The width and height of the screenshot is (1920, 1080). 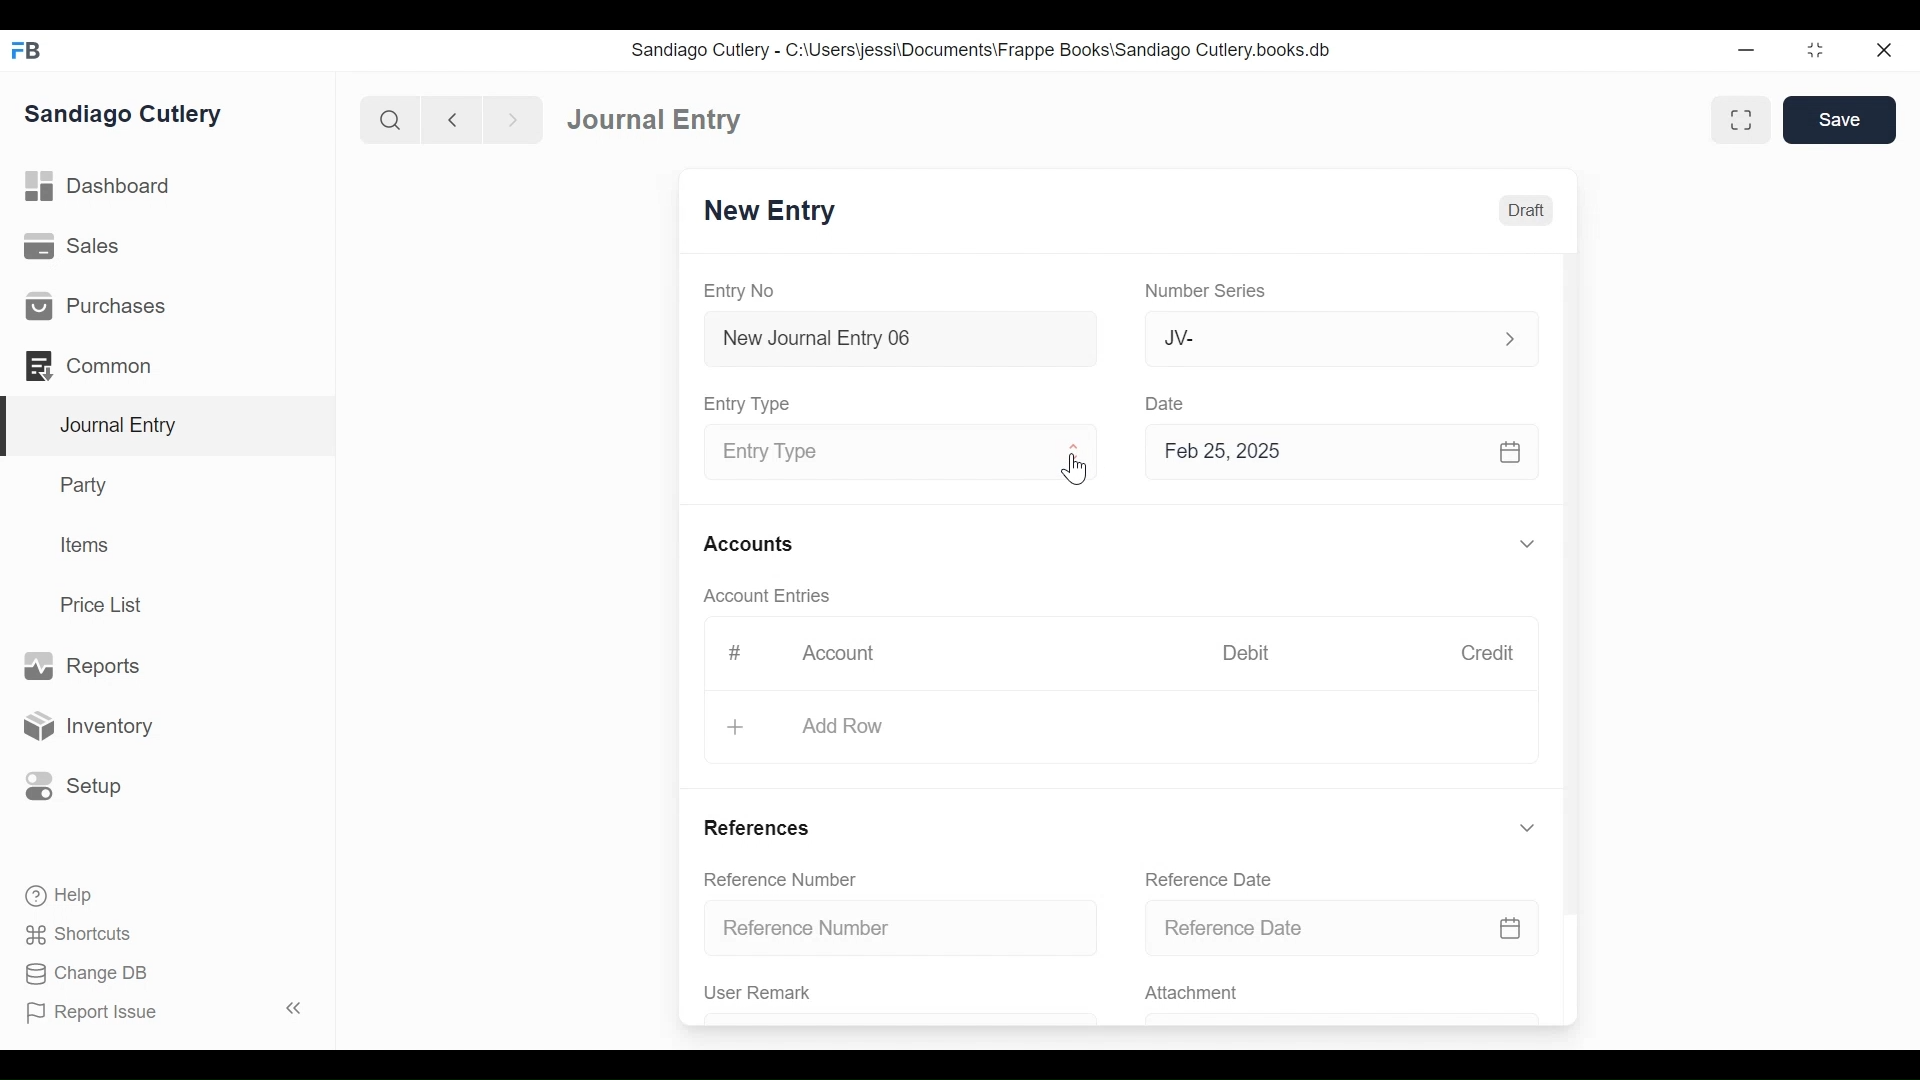 What do you see at coordinates (1527, 828) in the screenshot?
I see `Expand` at bounding box center [1527, 828].